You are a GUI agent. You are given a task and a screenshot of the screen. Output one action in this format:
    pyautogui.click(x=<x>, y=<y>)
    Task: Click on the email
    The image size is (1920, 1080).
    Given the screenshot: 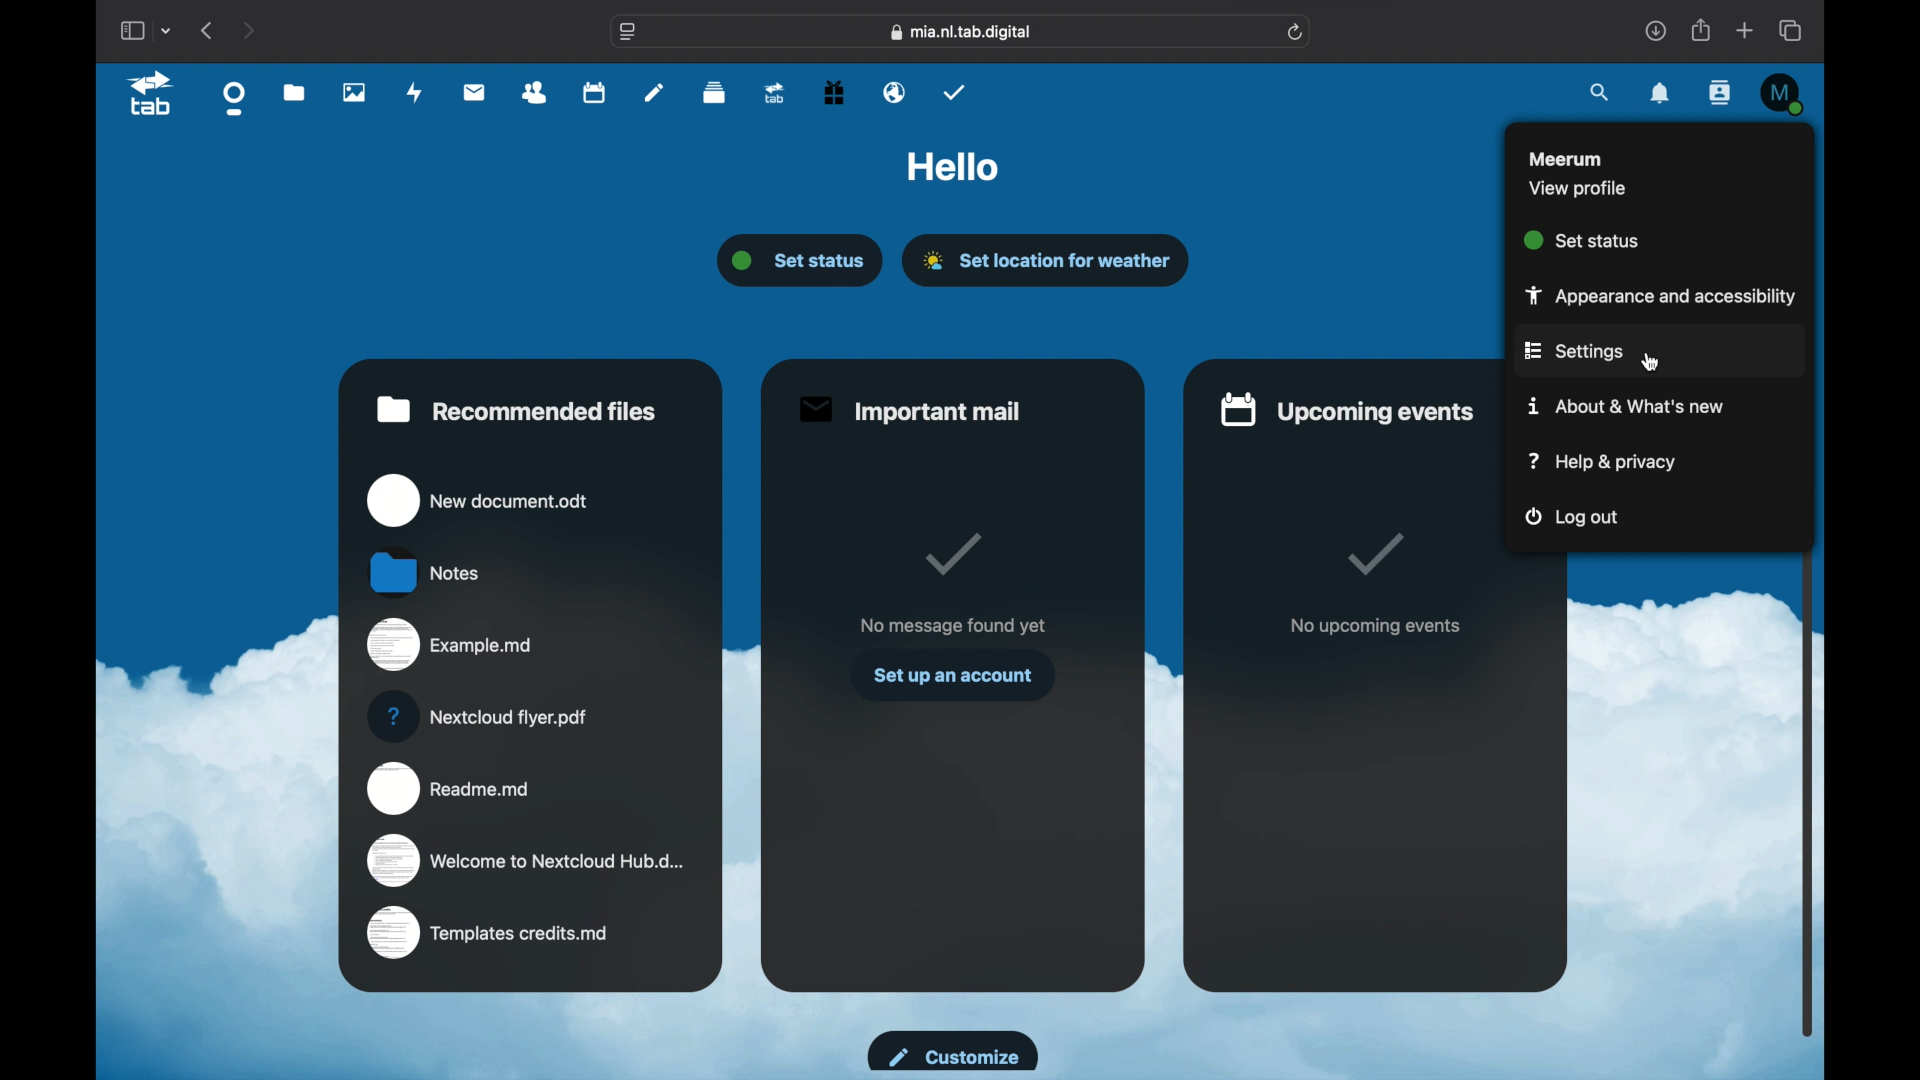 What is the action you would take?
    pyautogui.click(x=895, y=93)
    